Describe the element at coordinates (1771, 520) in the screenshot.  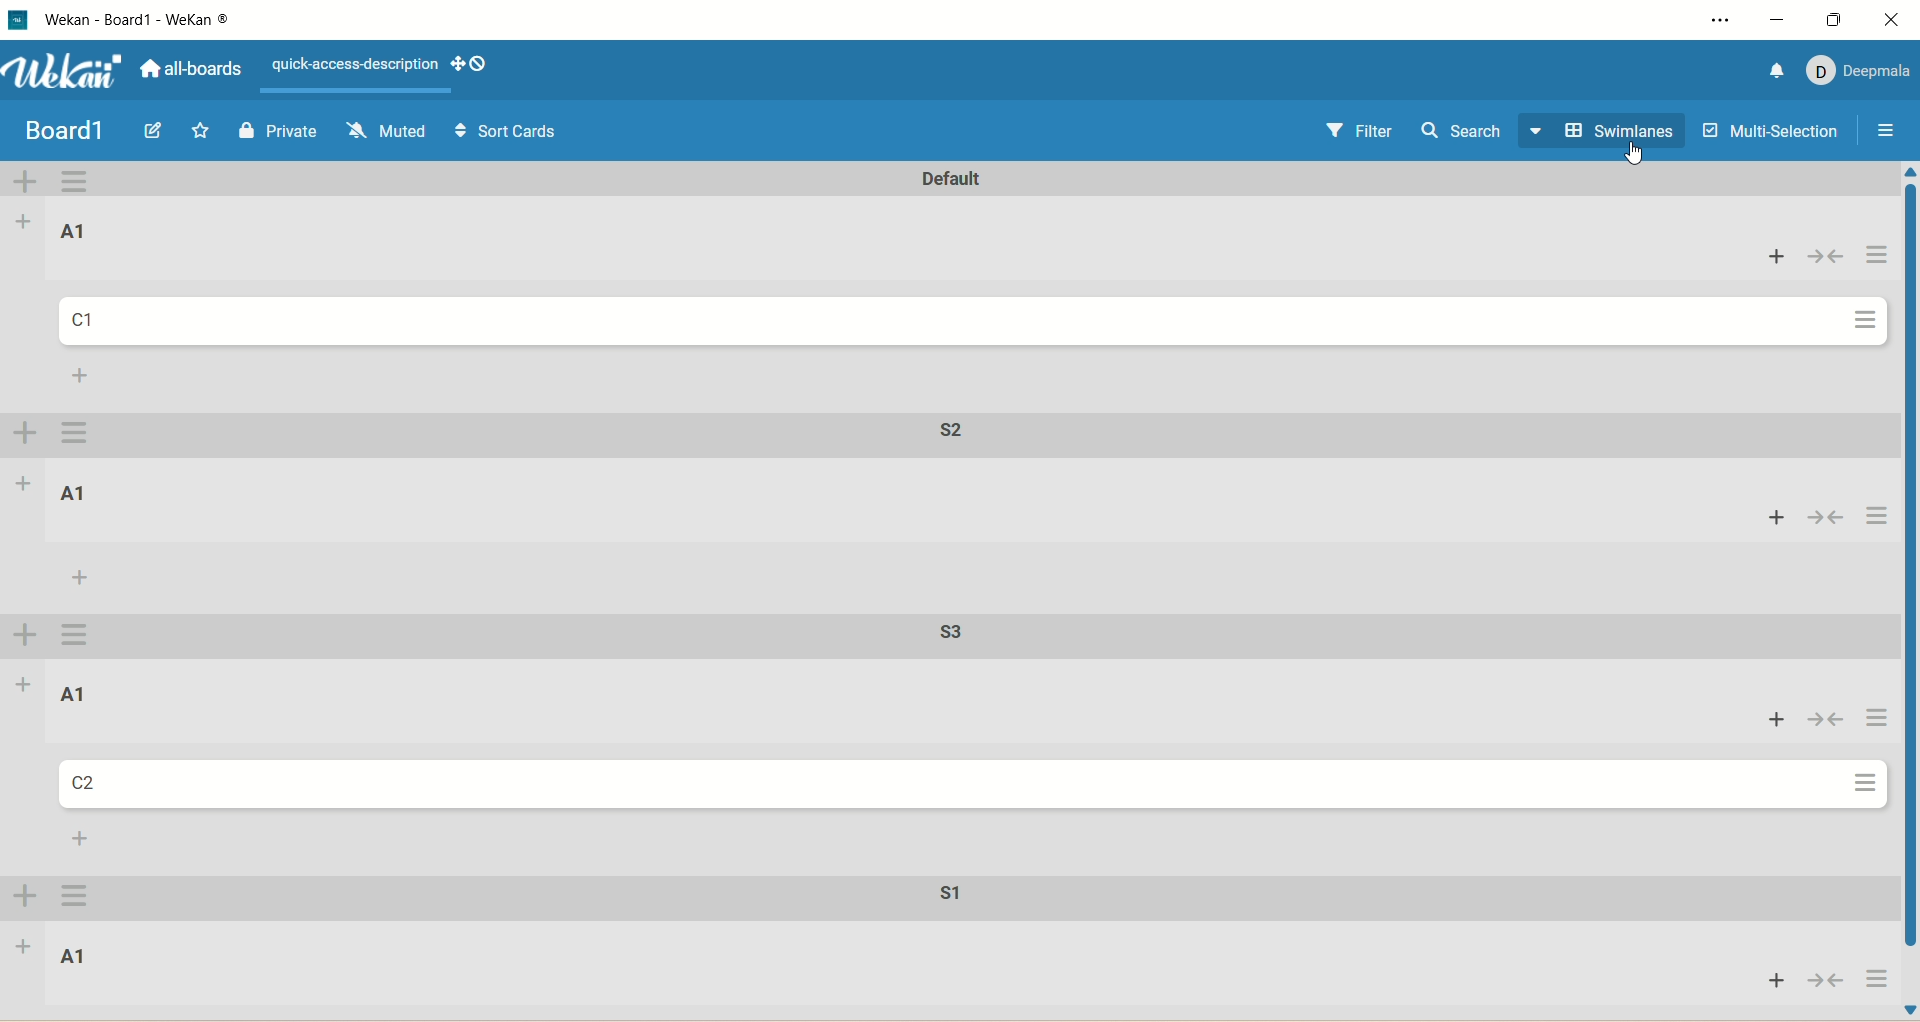
I see `add` at that location.